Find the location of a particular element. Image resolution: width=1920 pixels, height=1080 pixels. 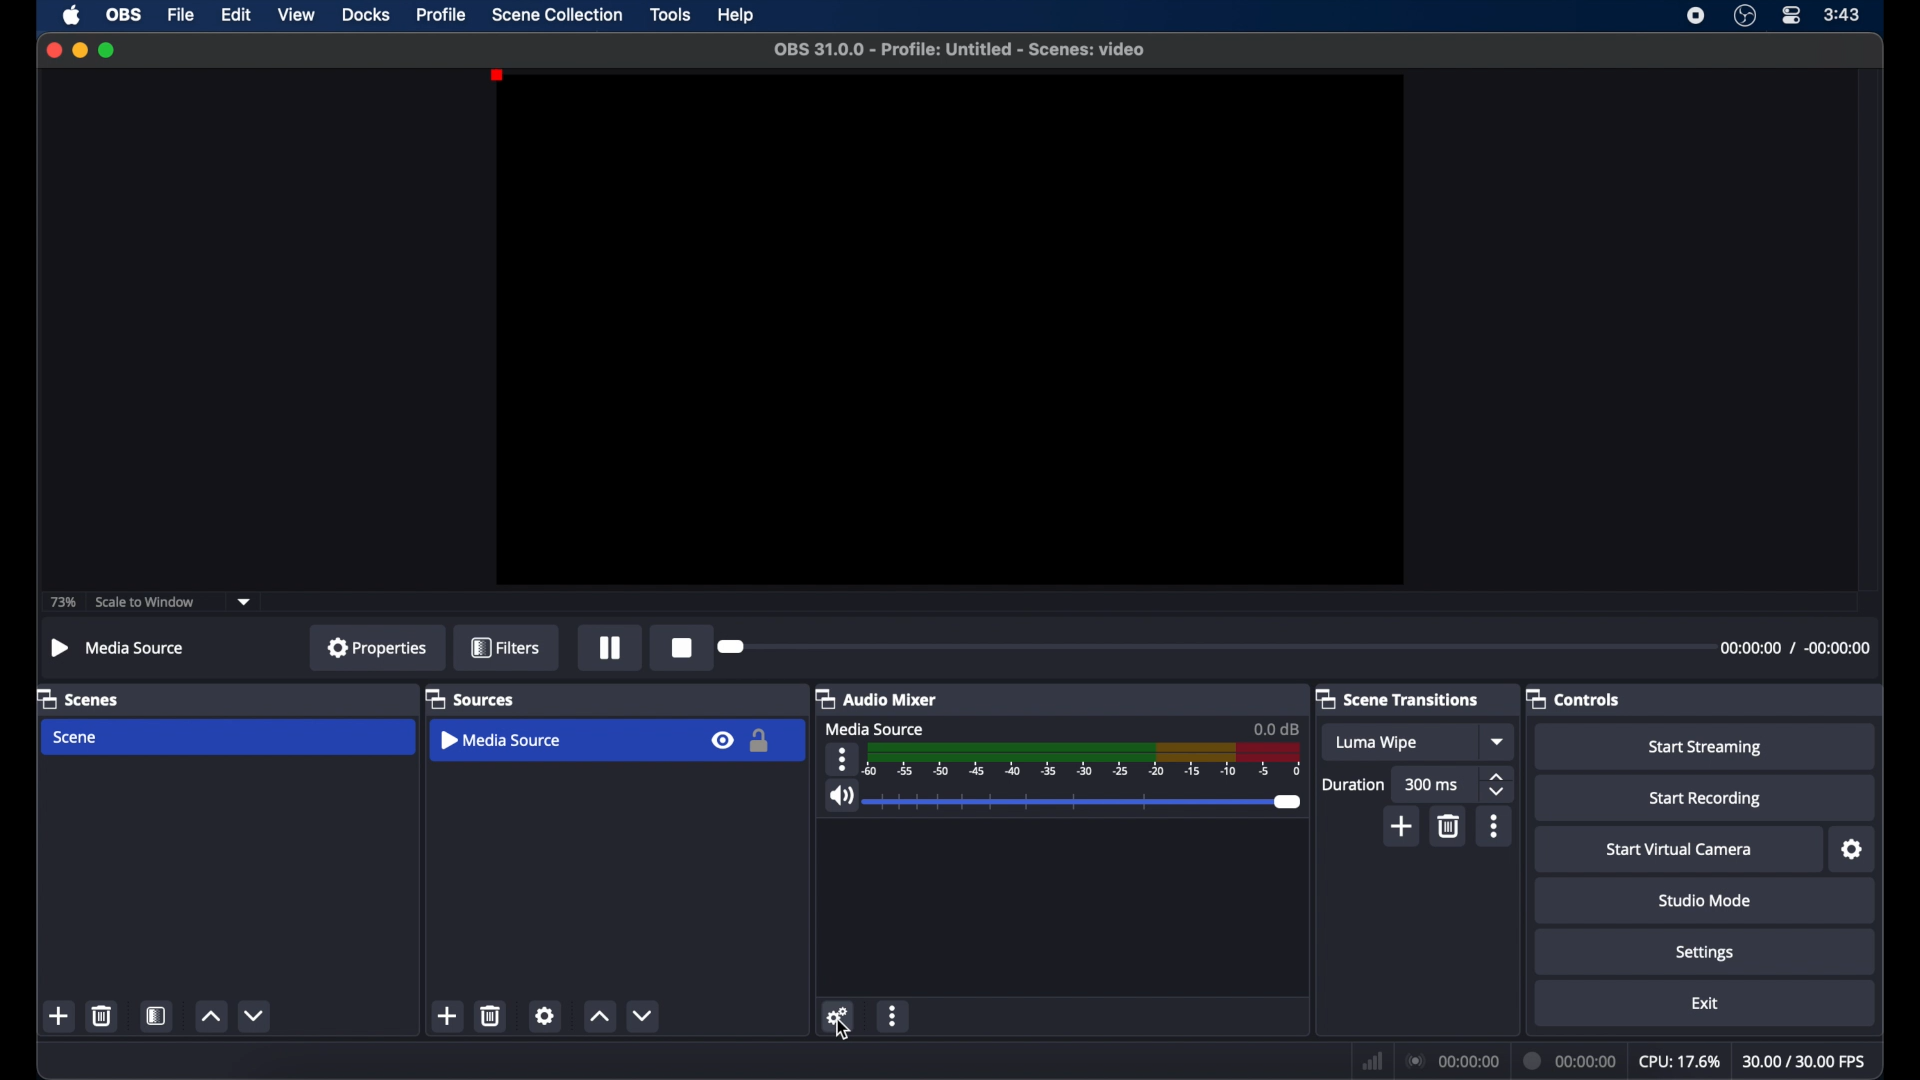

audio mixer is located at coordinates (878, 698).